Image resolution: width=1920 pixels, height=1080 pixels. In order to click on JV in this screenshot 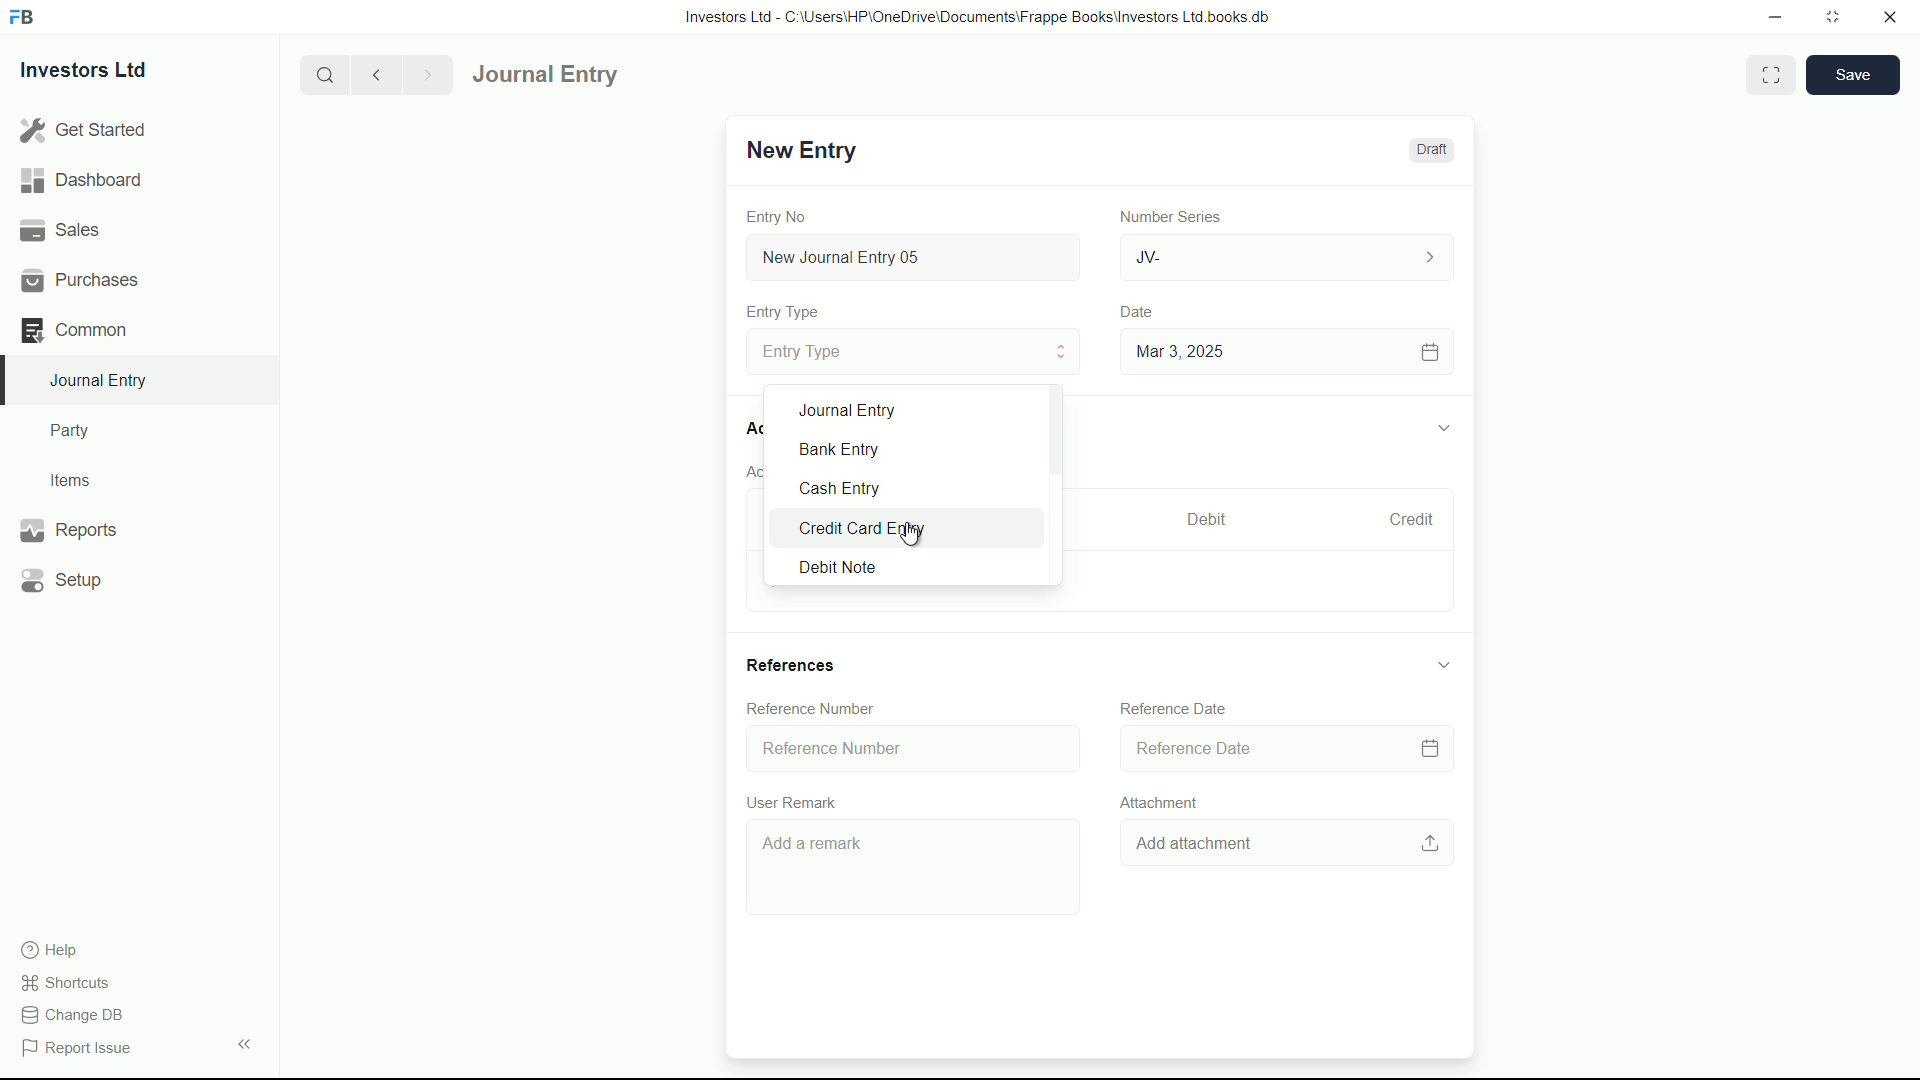, I will do `click(1290, 255)`.